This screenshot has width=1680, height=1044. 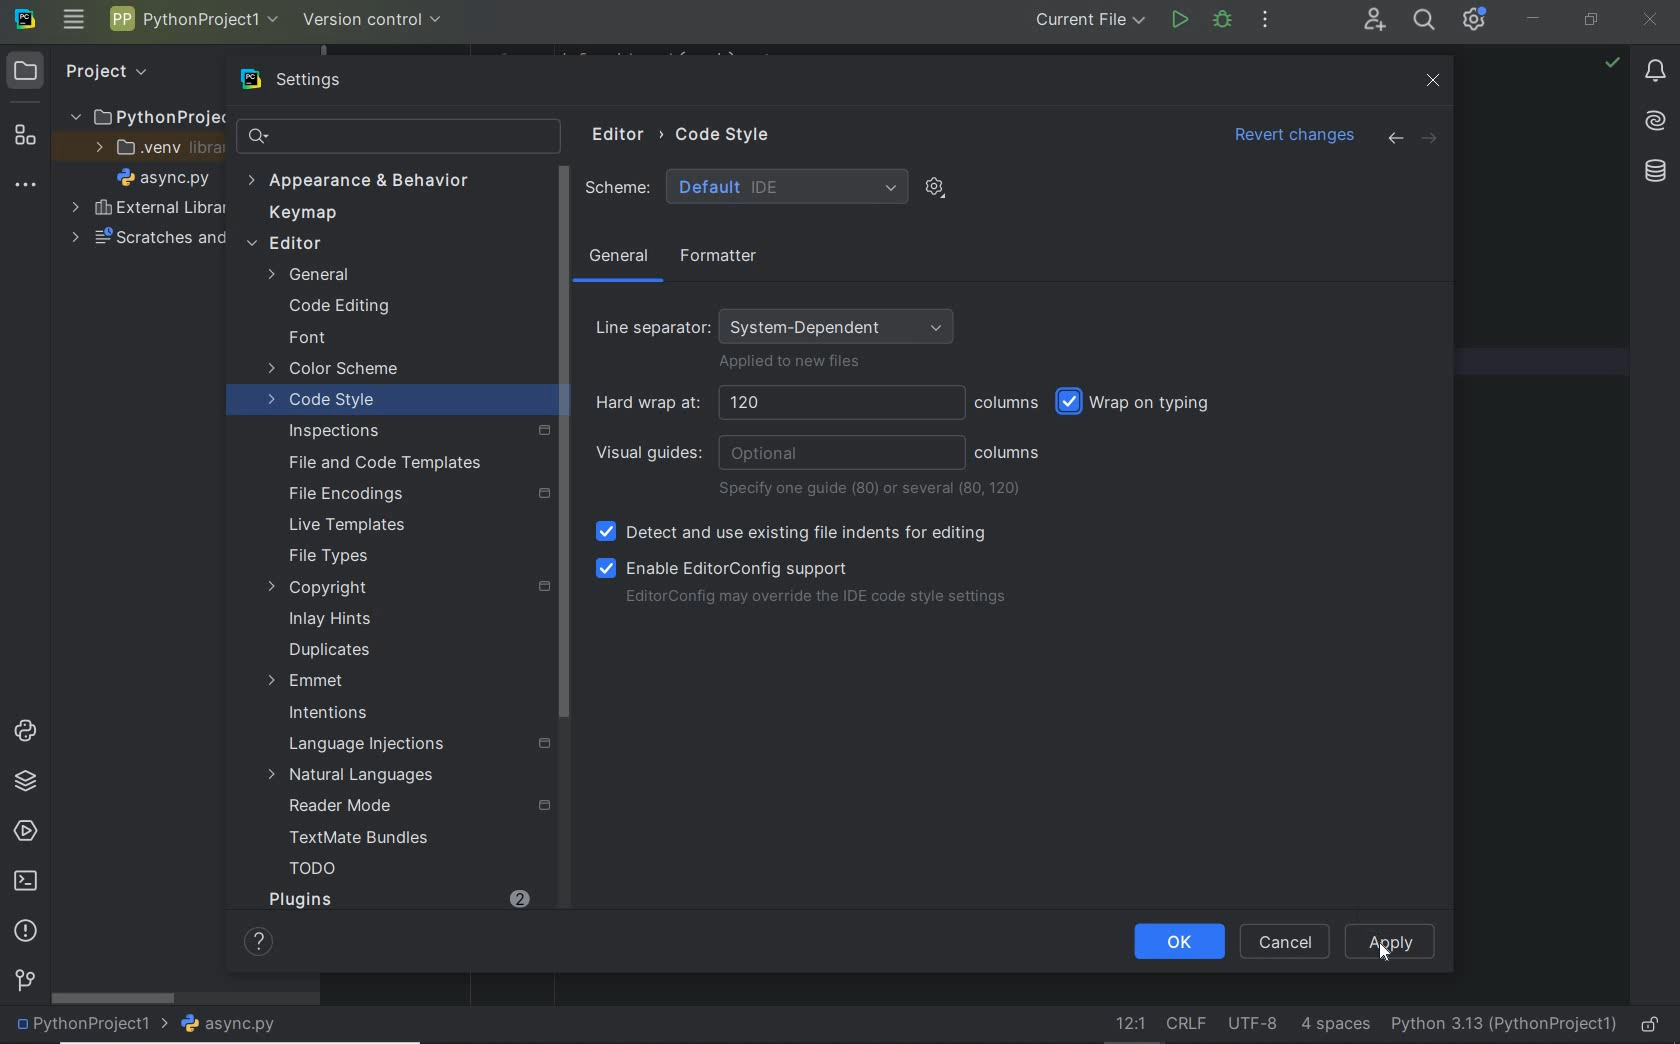 What do you see at coordinates (299, 899) in the screenshot?
I see `Plugins` at bounding box center [299, 899].